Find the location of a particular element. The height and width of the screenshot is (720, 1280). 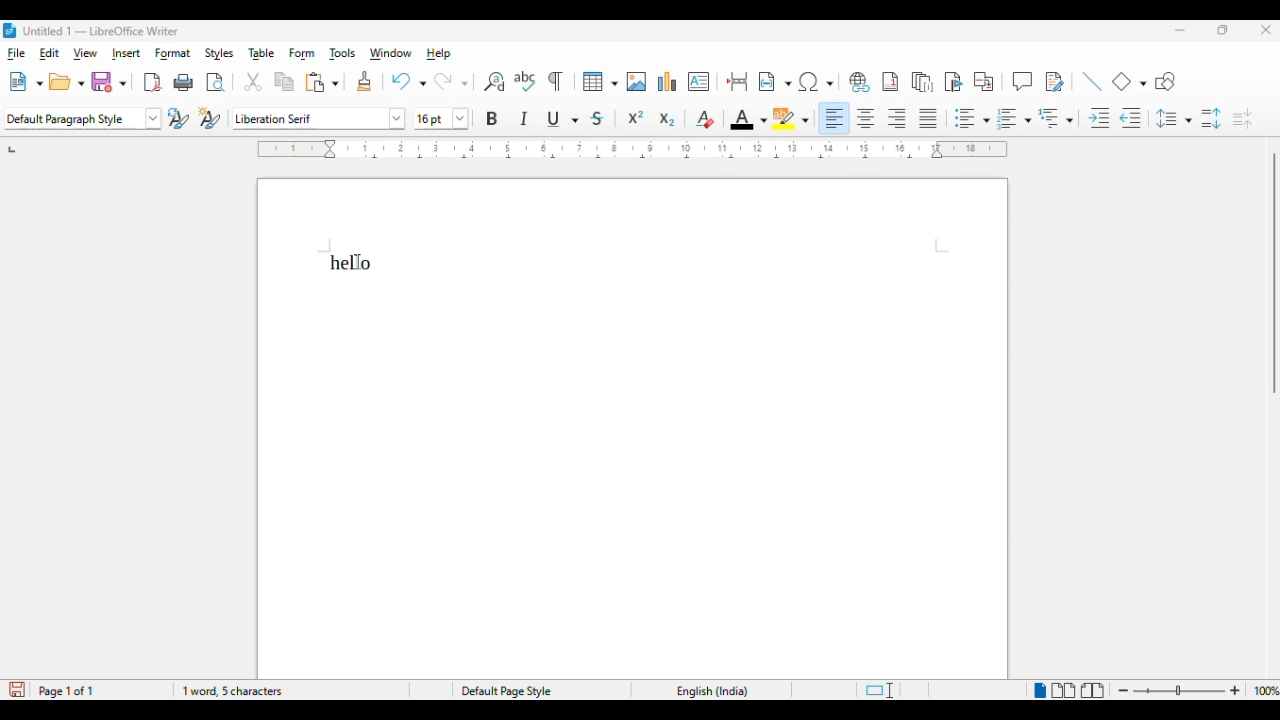

align left is located at coordinates (836, 118).